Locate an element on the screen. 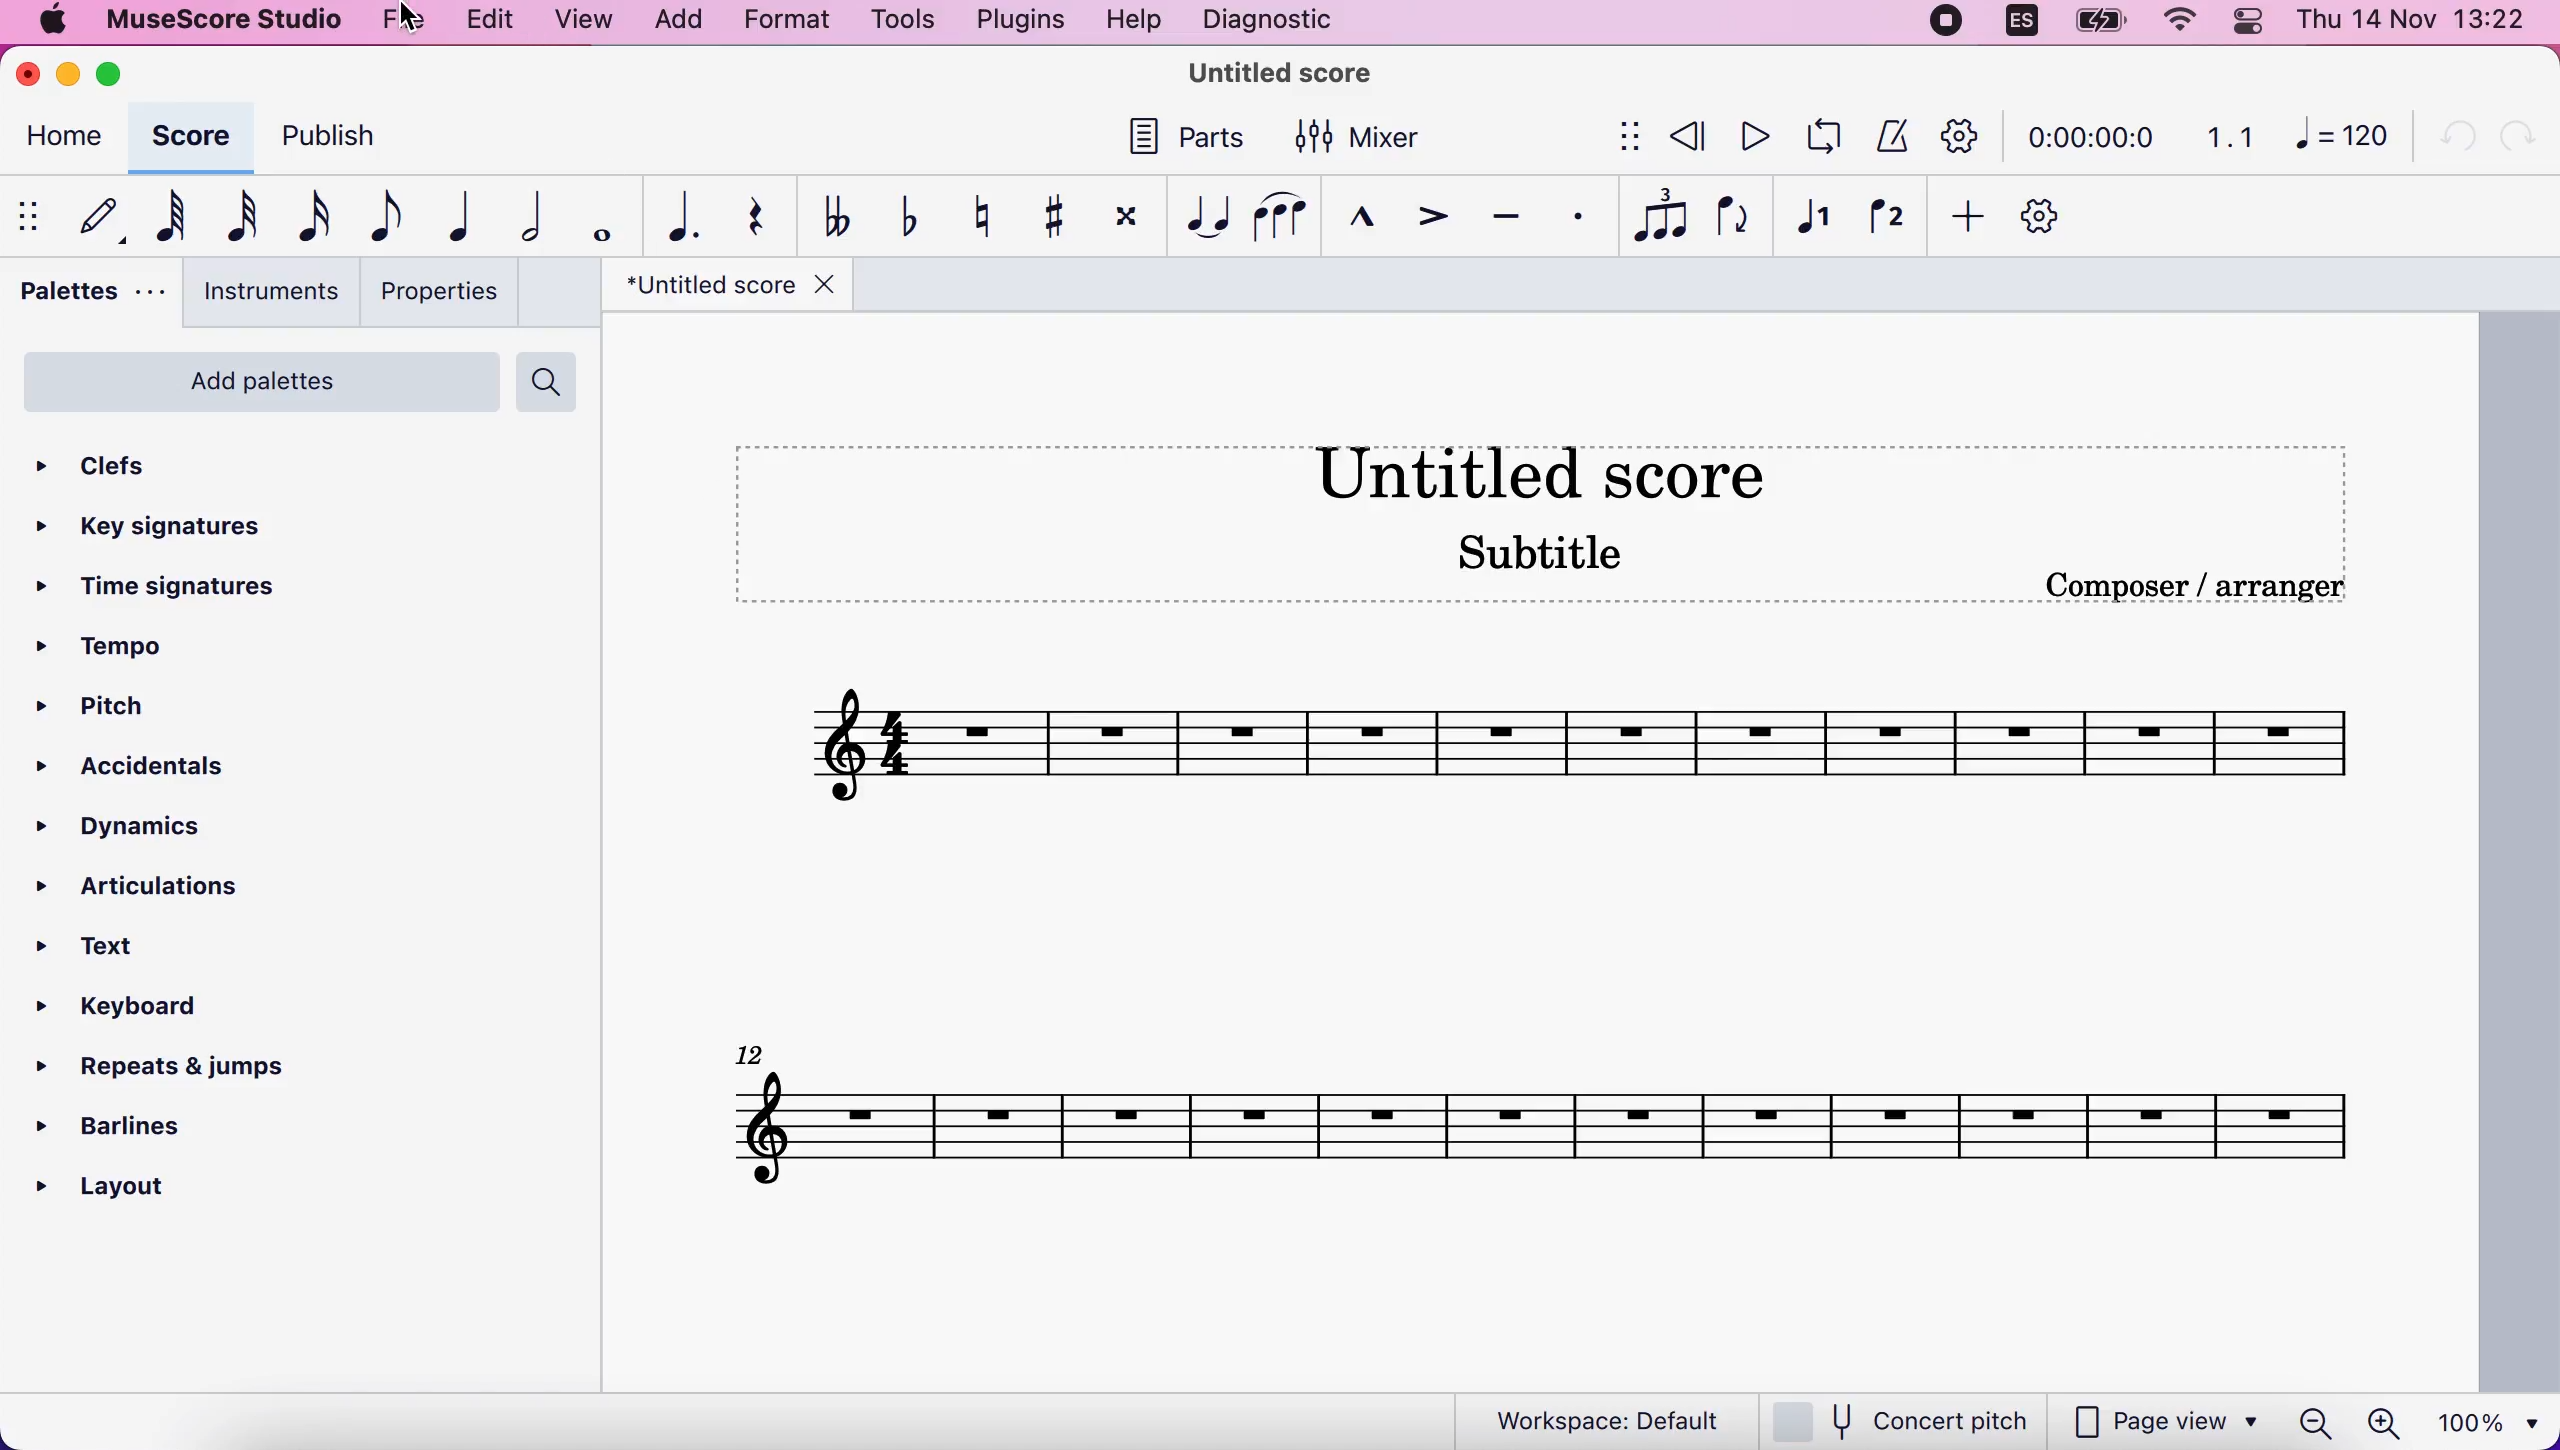 The width and height of the screenshot is (2560, 1450). tenuto is located at coordinates (1507, 222).